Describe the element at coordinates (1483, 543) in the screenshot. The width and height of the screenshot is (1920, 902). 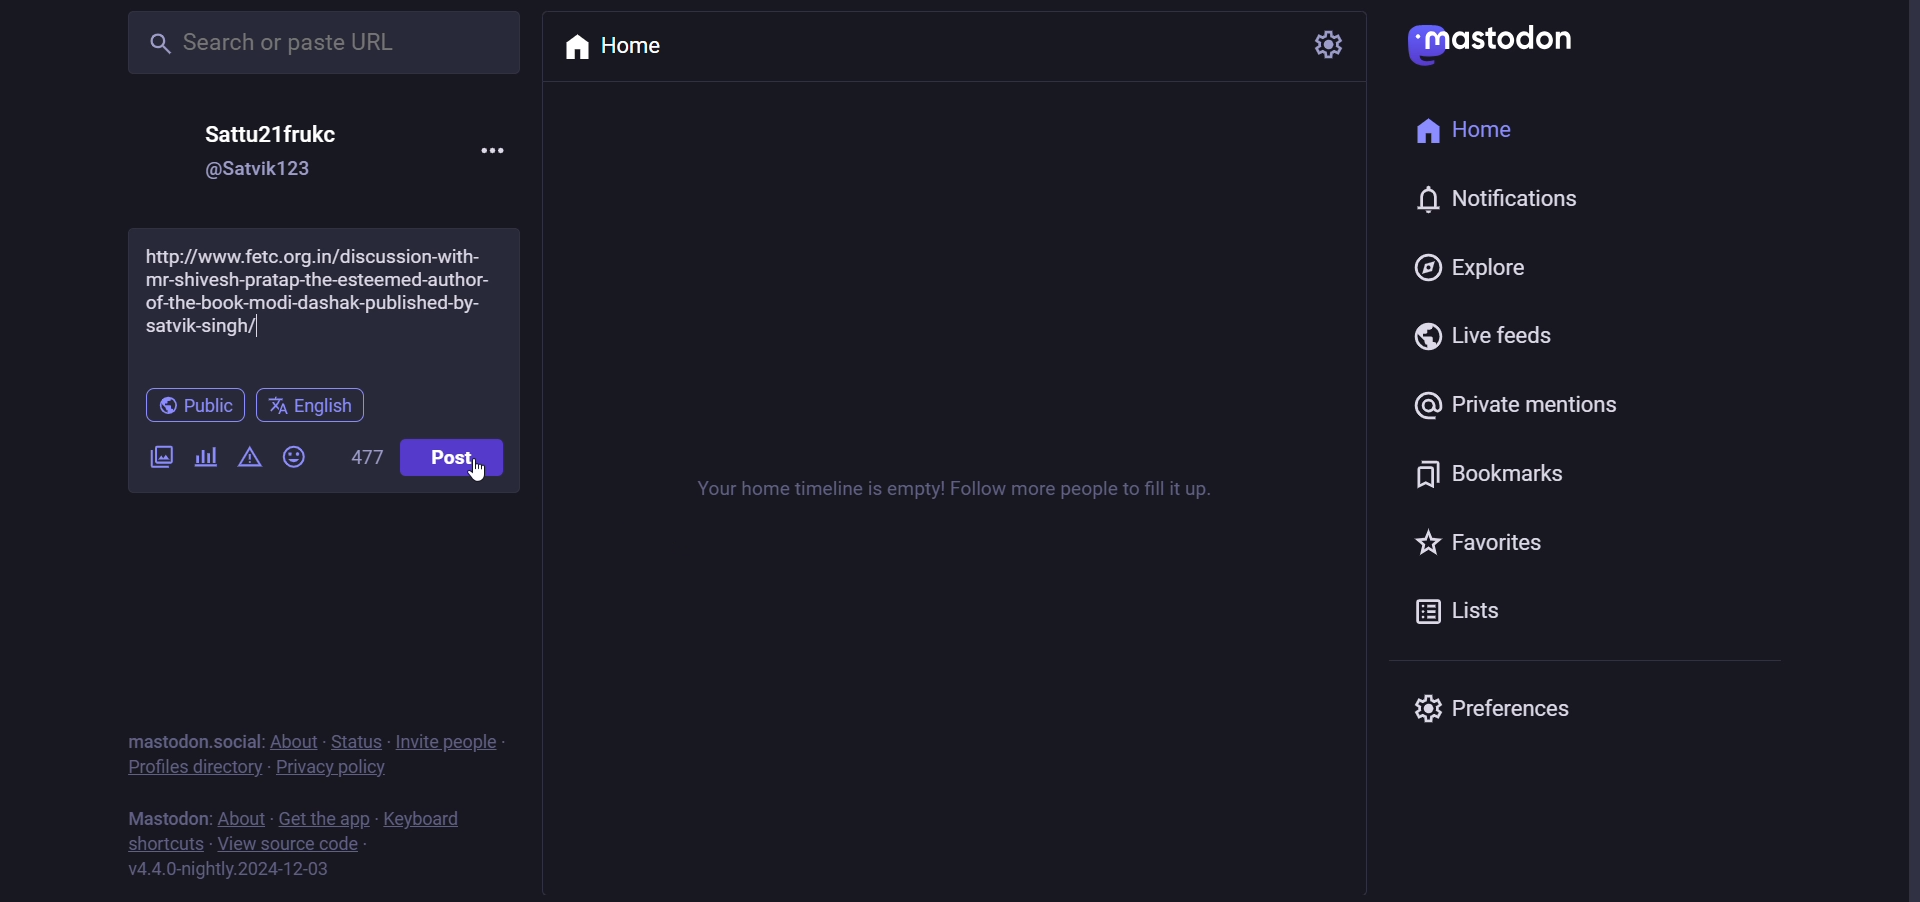
I see `favorite` at that location.